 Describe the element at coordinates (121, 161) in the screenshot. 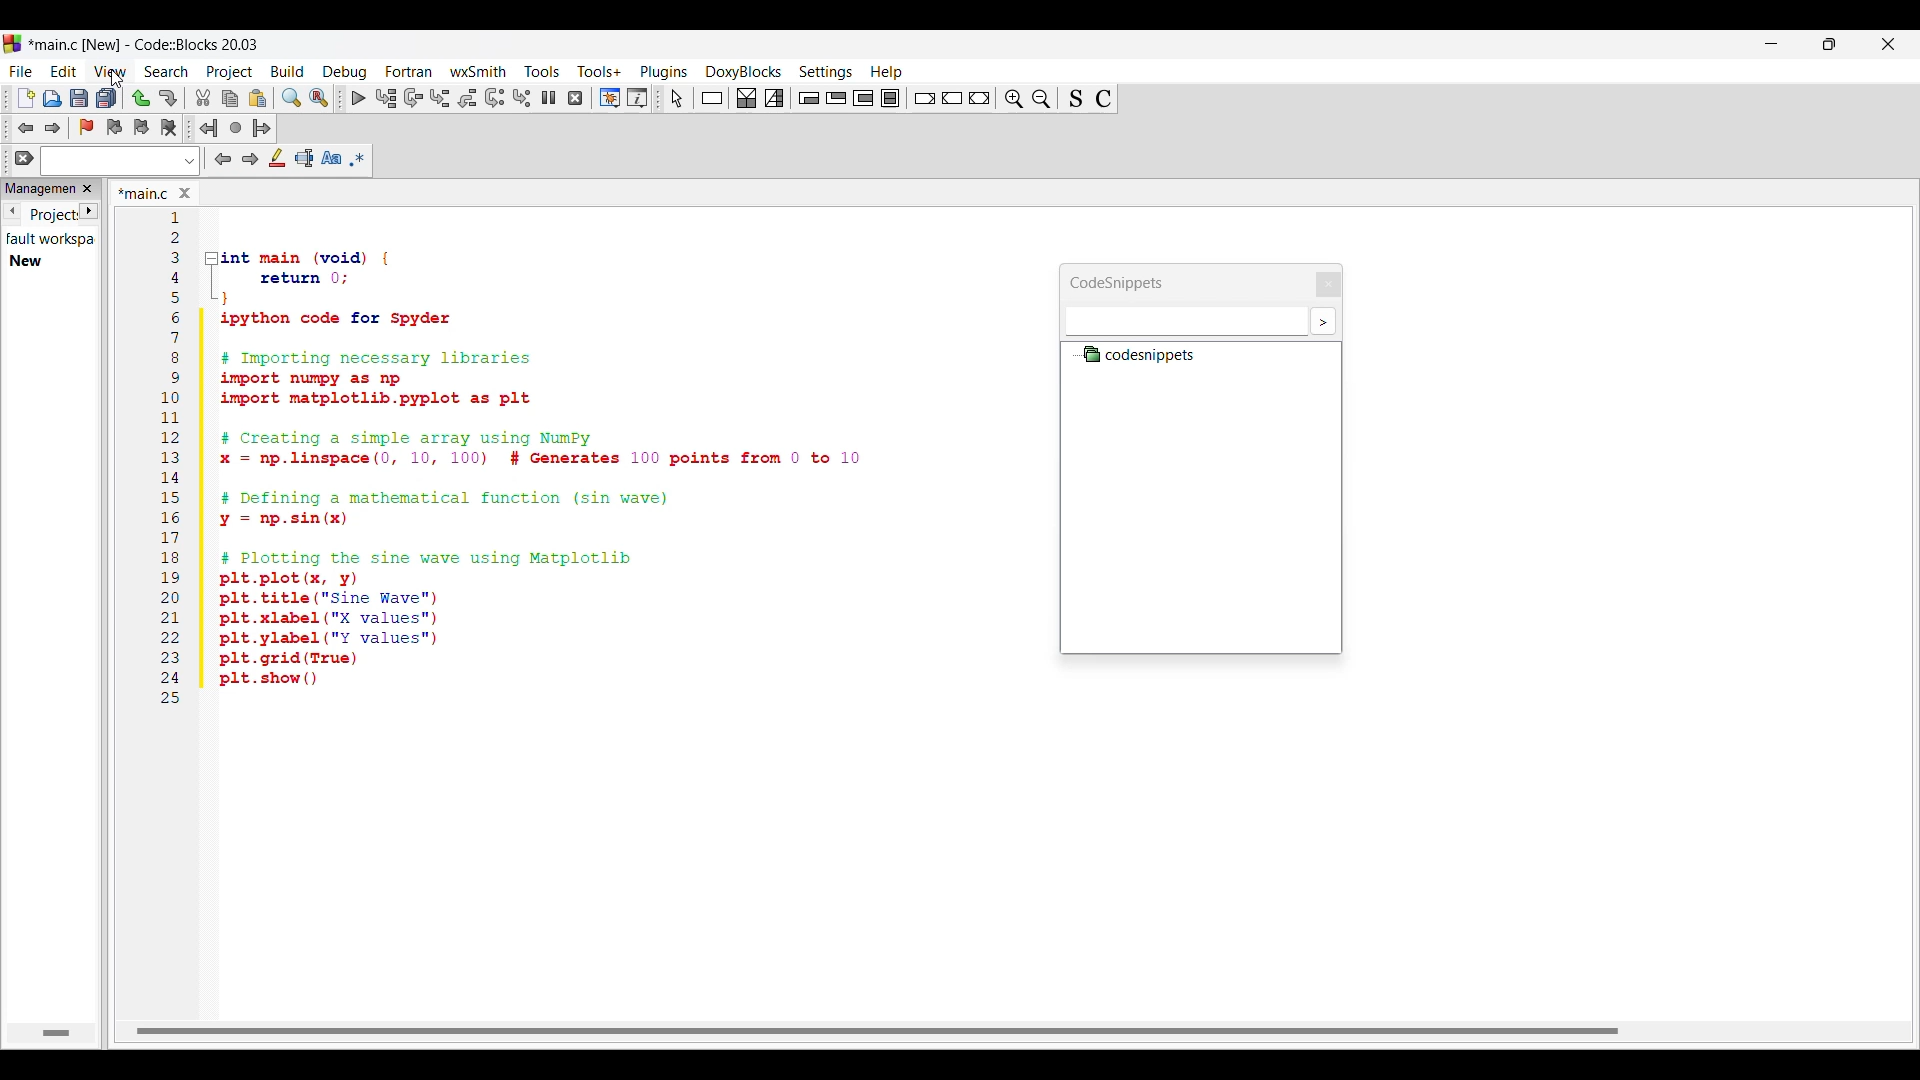

I see `Text box and text options` at that location.